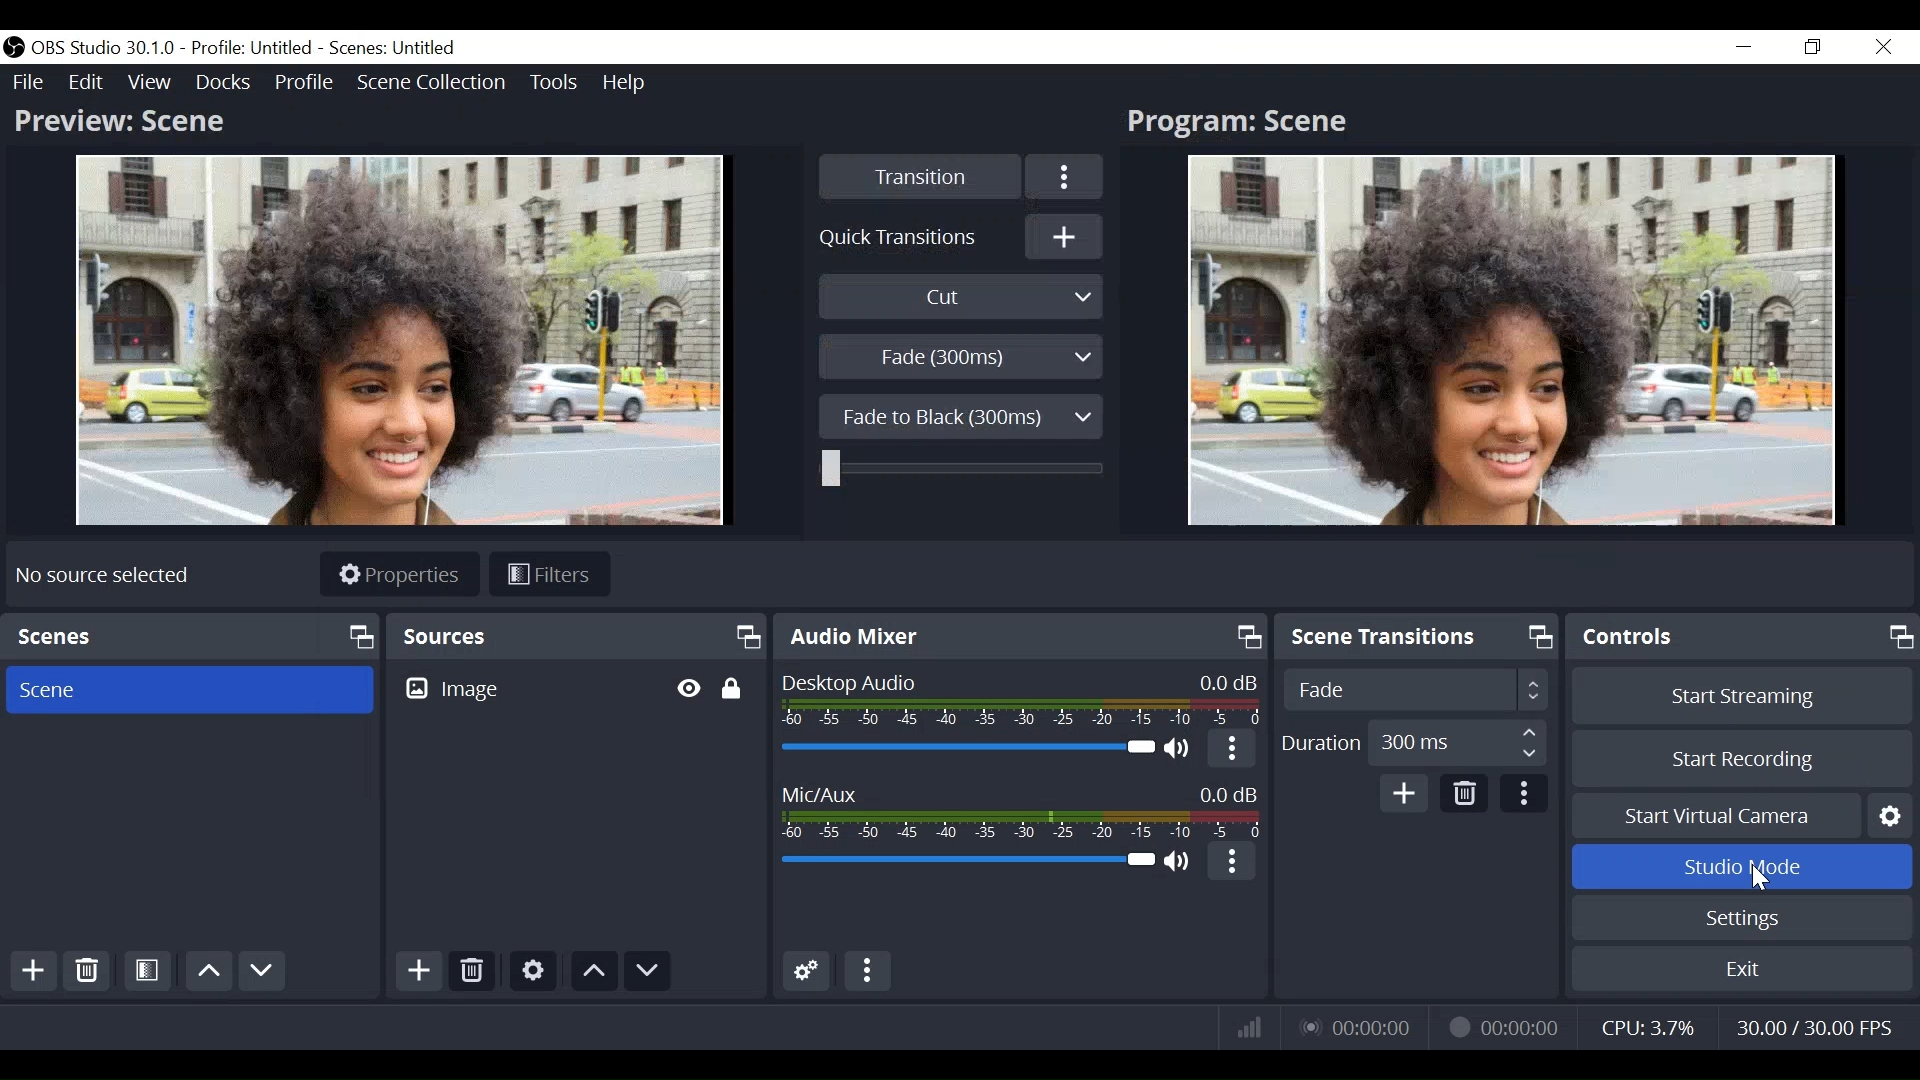 The width and height of the screenshot is (1920, 1080). What do you see at coordinates (1738, 758) in the screenshot?
I see `Start Recording` at bounding box center [1738, 758].